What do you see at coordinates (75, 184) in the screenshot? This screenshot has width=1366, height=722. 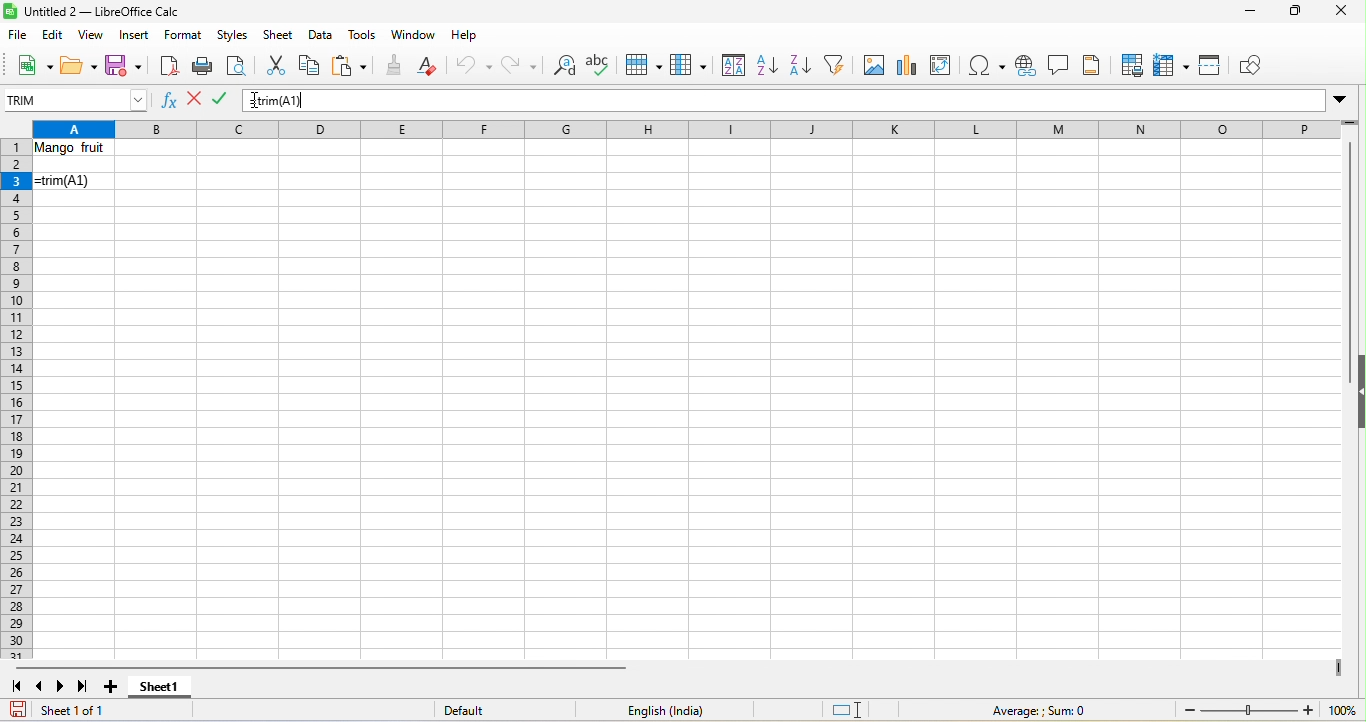 I see `= trim (a1)` at bounding box center [75, 184].